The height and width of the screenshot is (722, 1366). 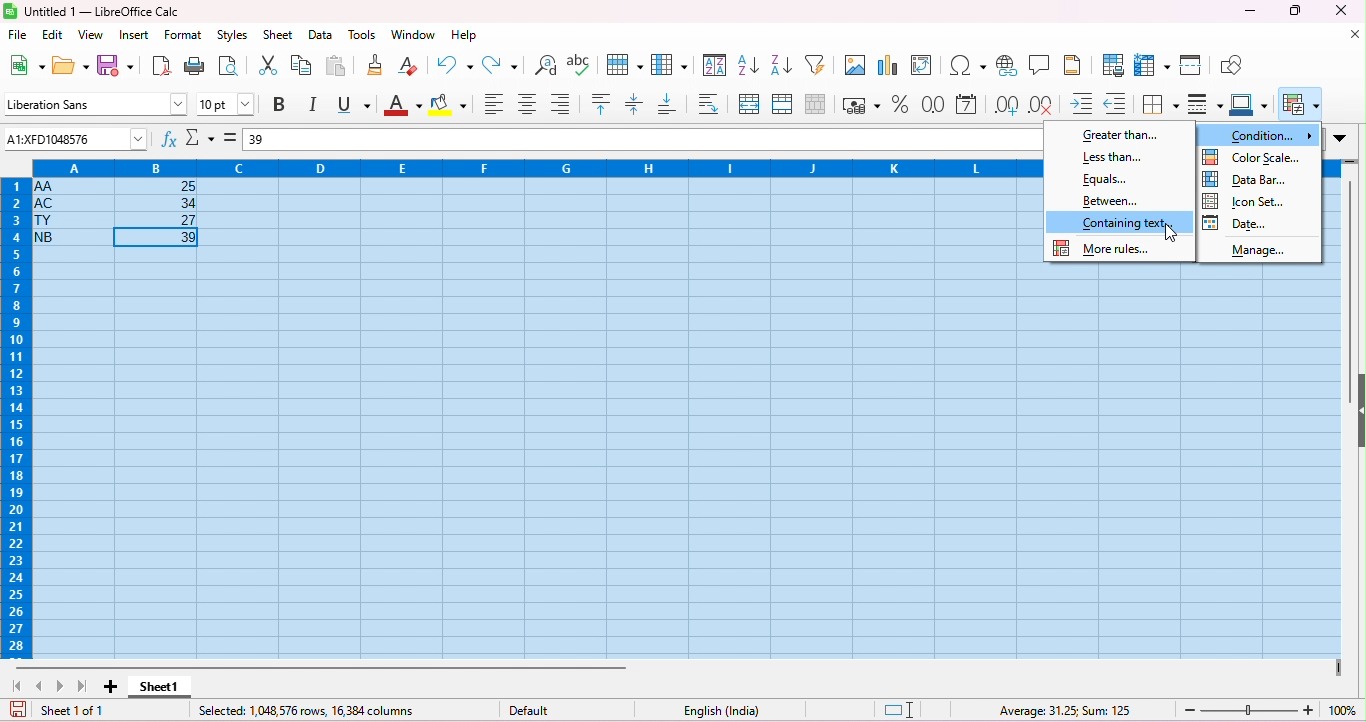 What do you see at coordinates (231, 138) in the screenshot?
I see `=` at bounding box center [231, 138].